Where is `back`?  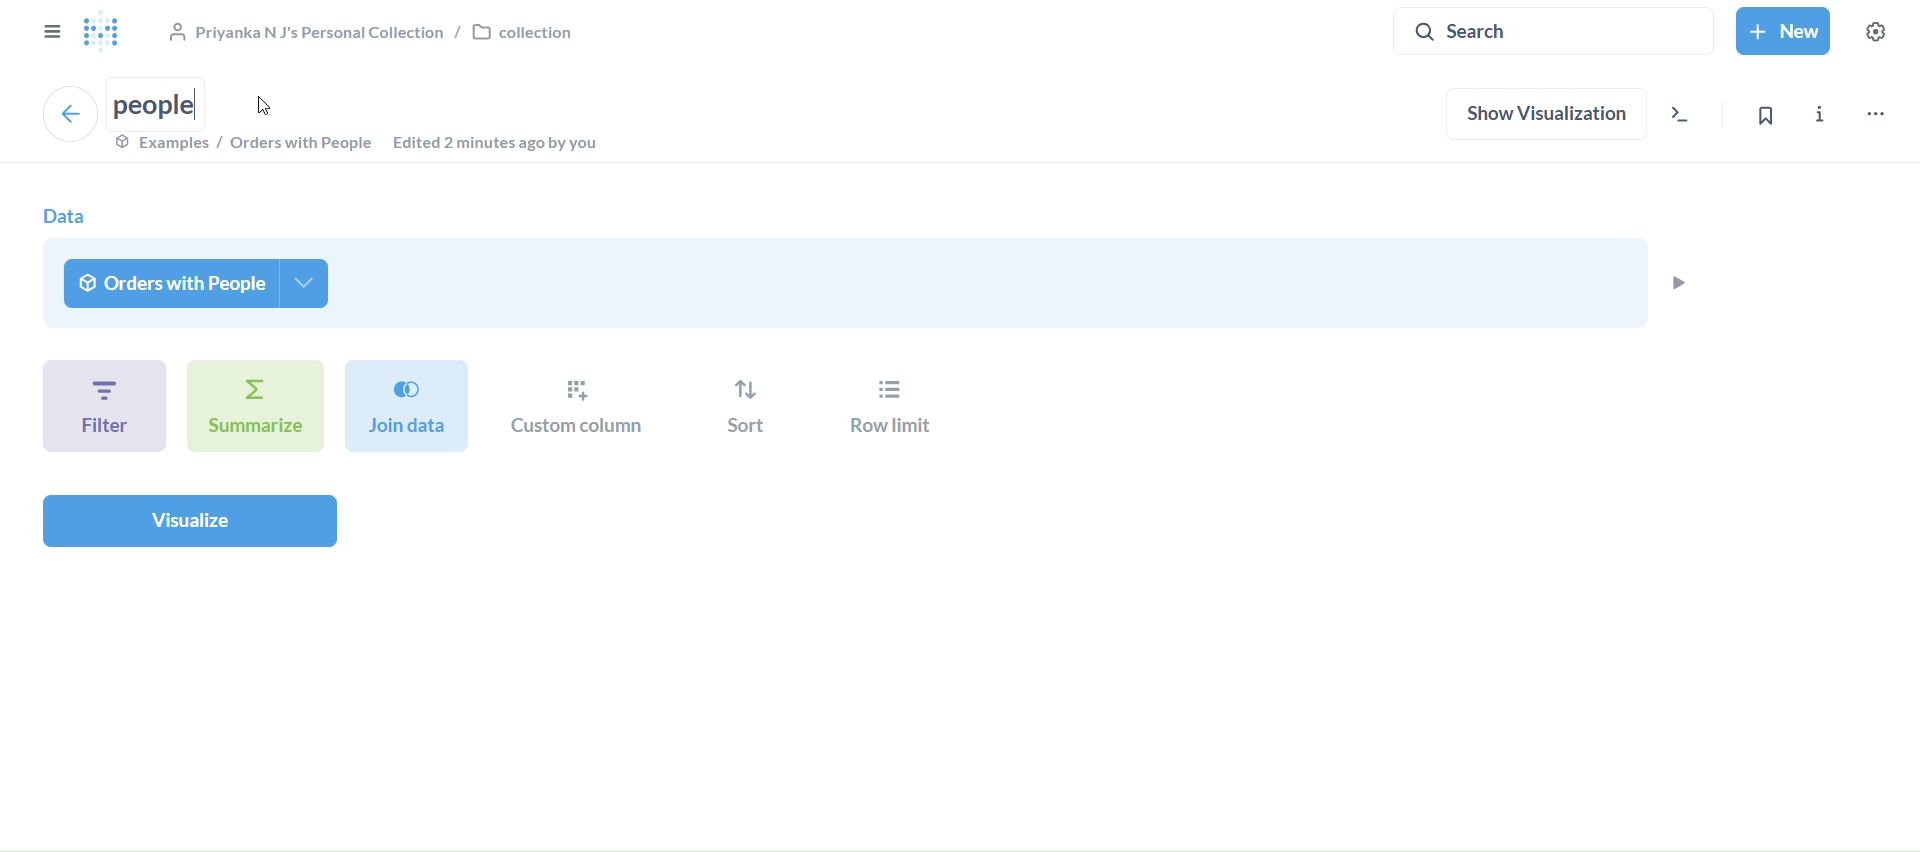
back is located at coordinates (70, 113).